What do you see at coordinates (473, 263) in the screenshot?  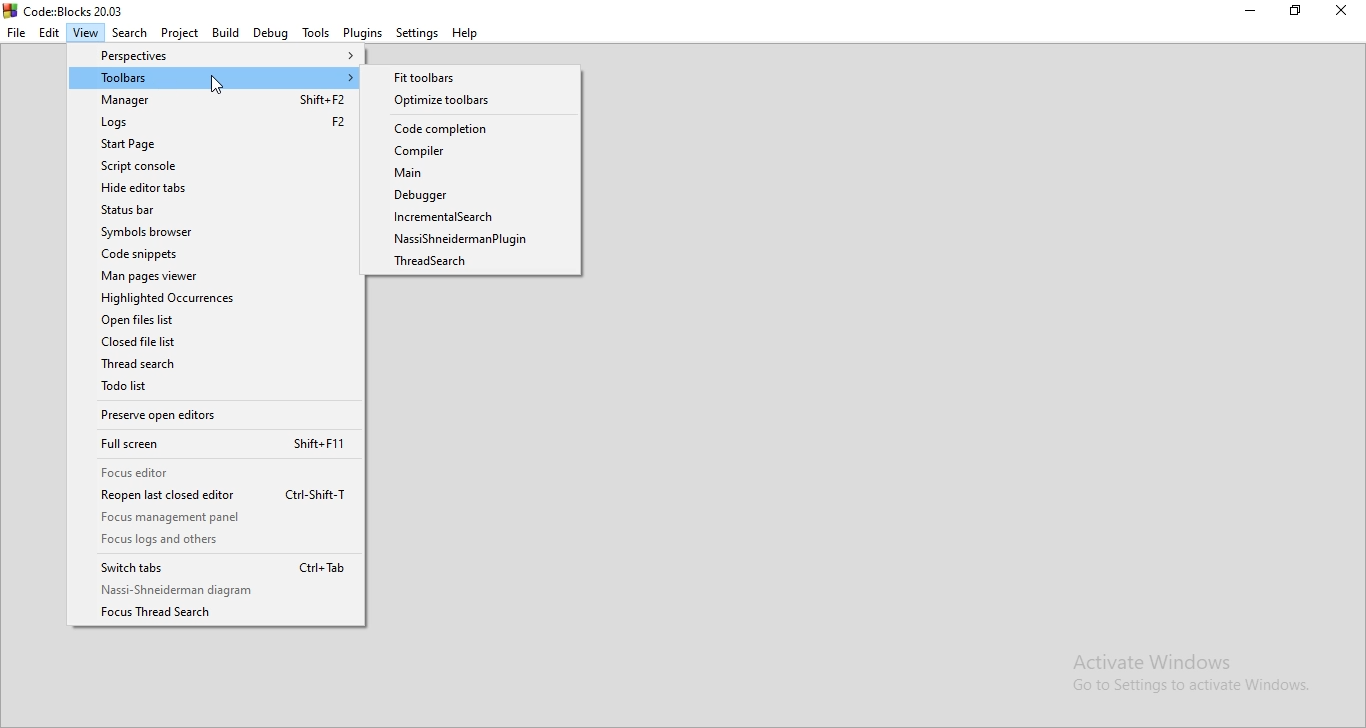 I see `ThreadSearch` at bounding box center [473, 263].